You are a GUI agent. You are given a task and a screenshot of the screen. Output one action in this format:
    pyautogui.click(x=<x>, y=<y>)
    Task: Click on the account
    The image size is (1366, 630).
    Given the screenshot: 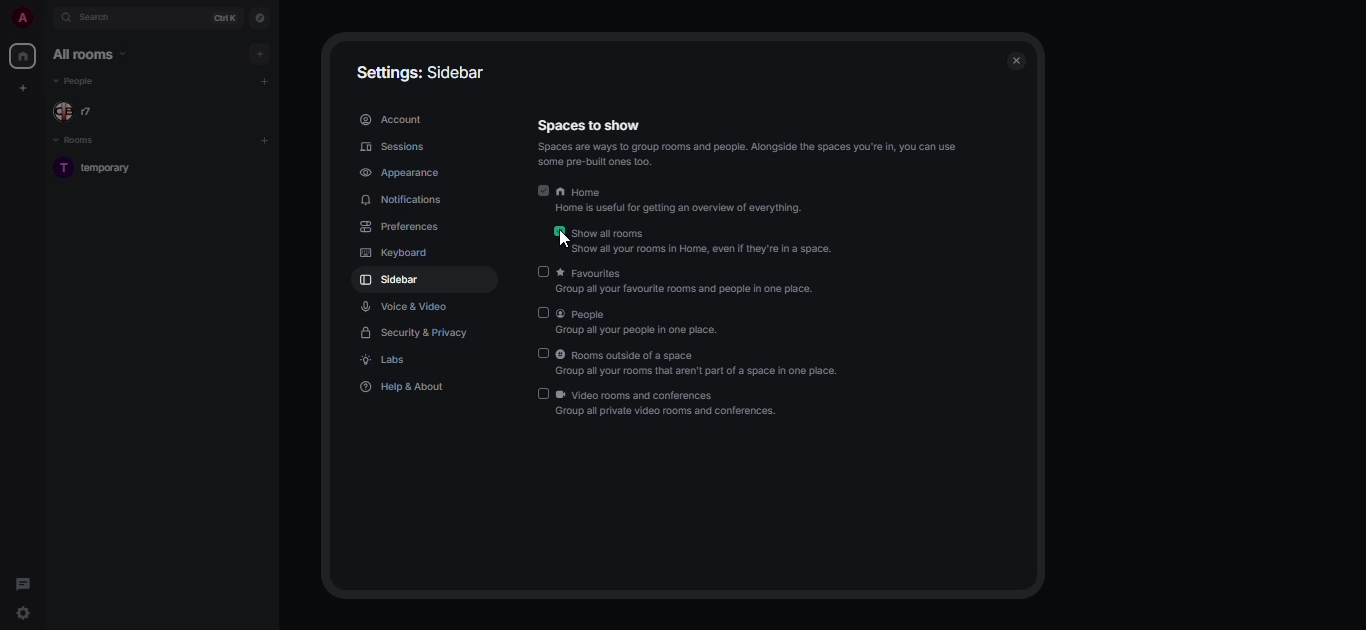 What is the action you would take?
    pyautogui.click(x=390, y=120)
    